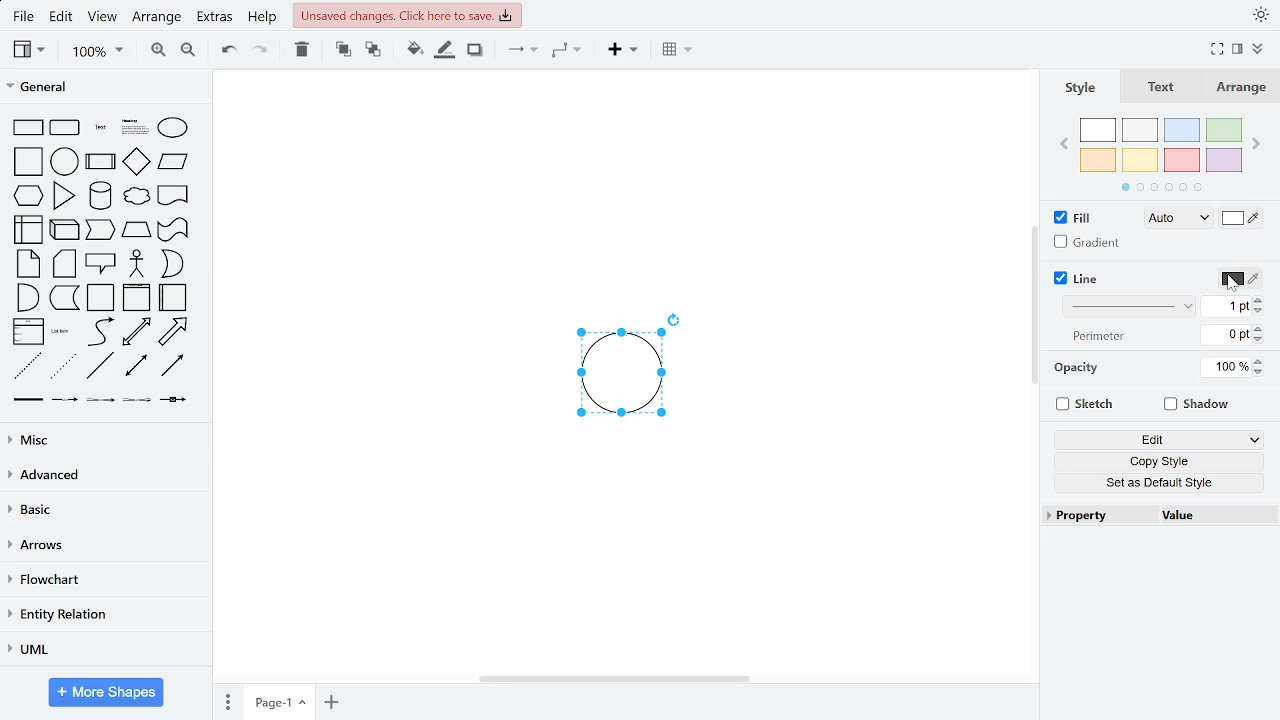 The width and height of the screenshot is (1280, 720). What do you see at coordinates (137, 263) in the screenshot?
I see `actor` at bounding box center [137, 263].